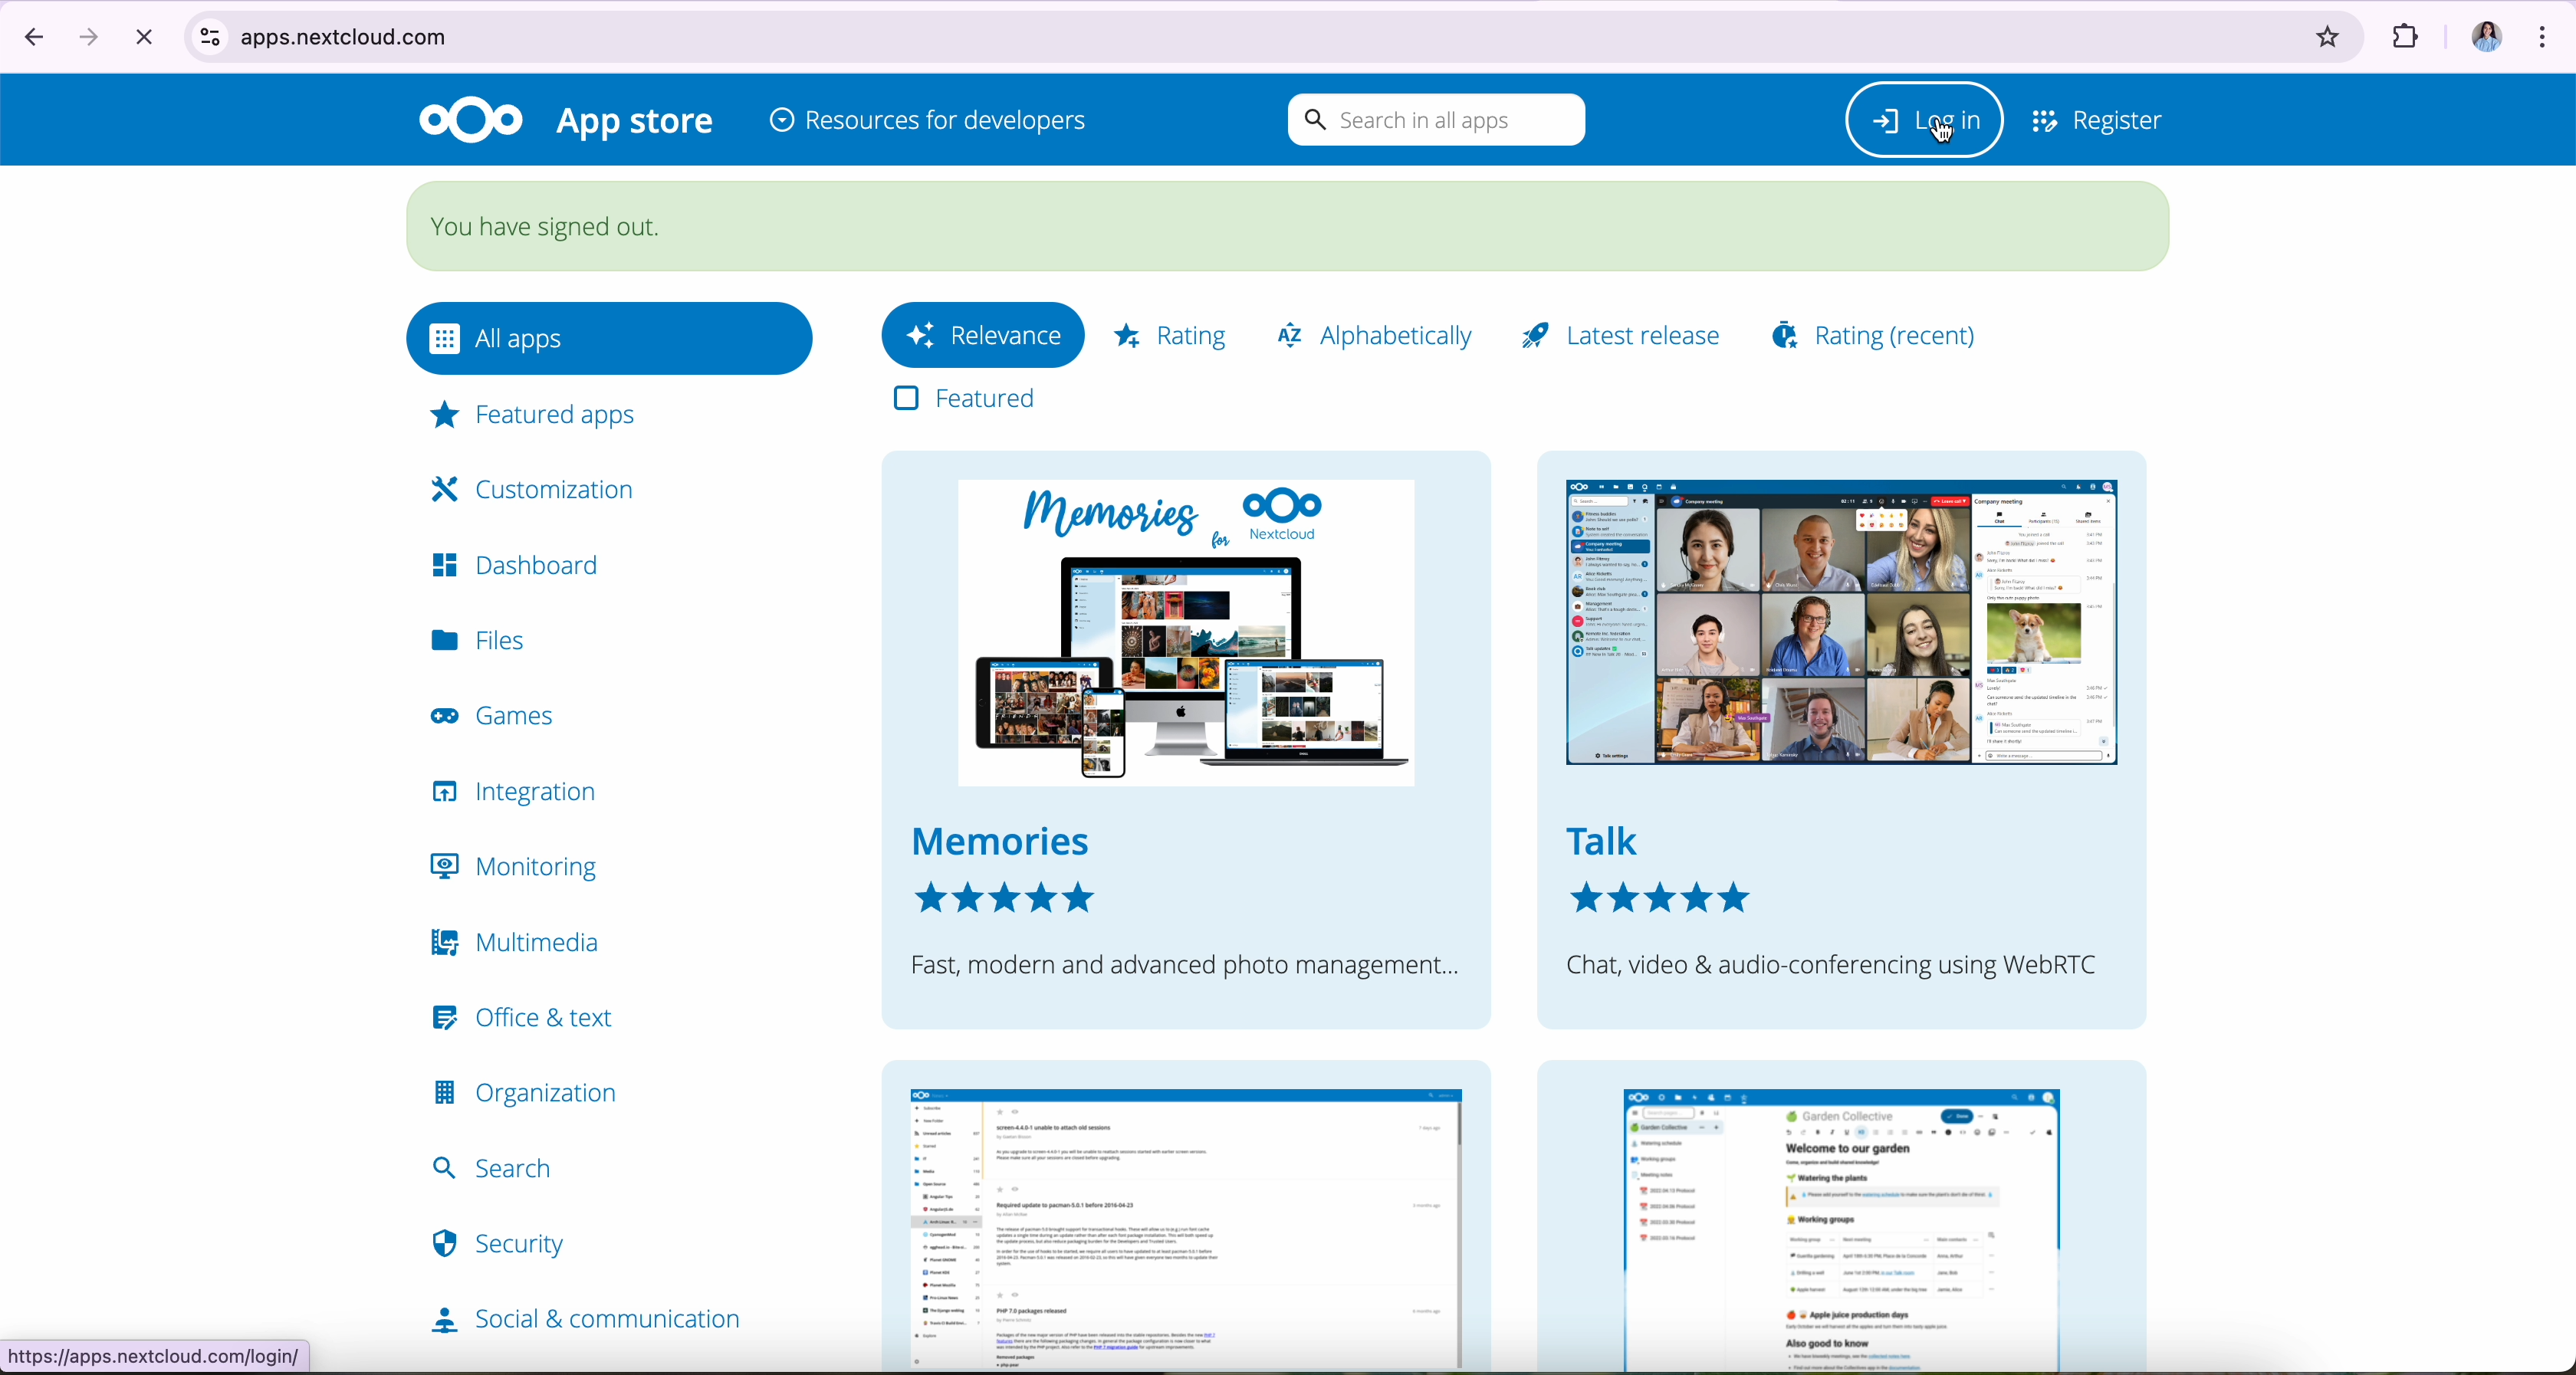 This screenshot has width=2576, height=1375. I want to click on You have been signed out., so click(615, 217).